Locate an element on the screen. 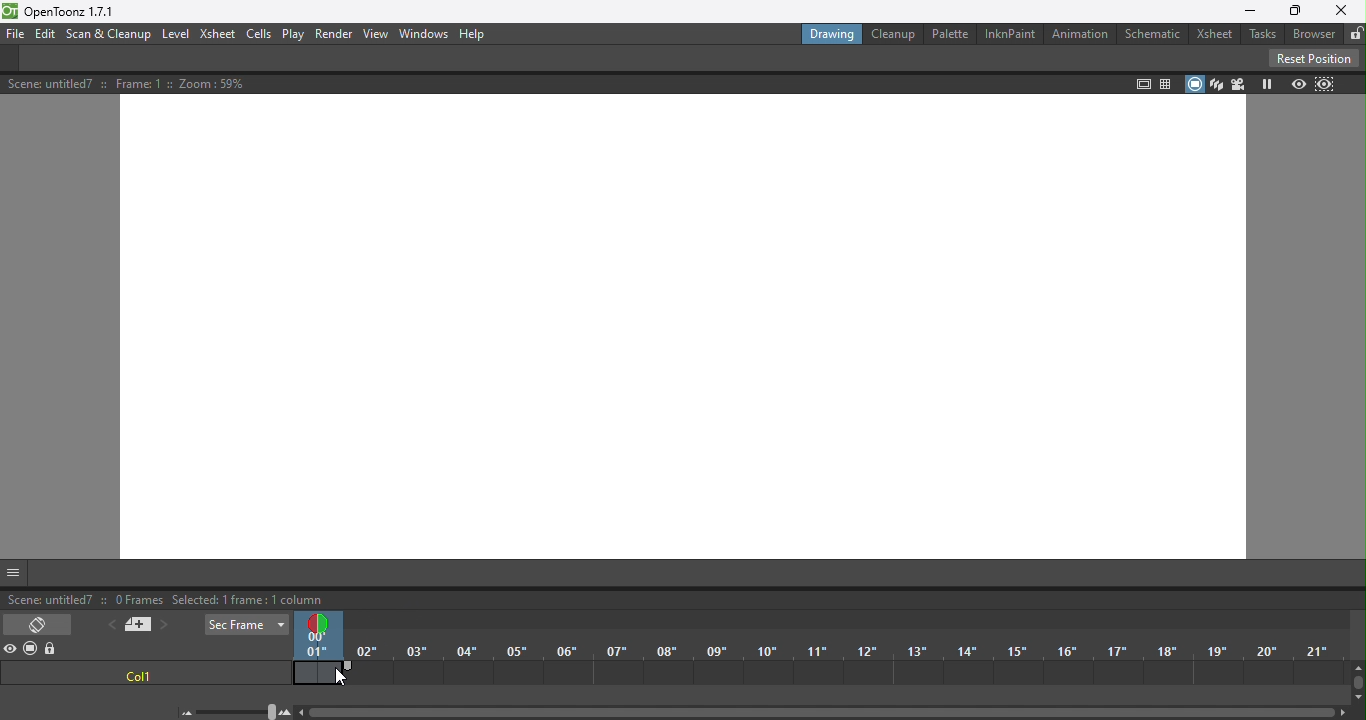 This screenshot has width=1366, height=720. Cleanup is located at coordinates (892, 34).